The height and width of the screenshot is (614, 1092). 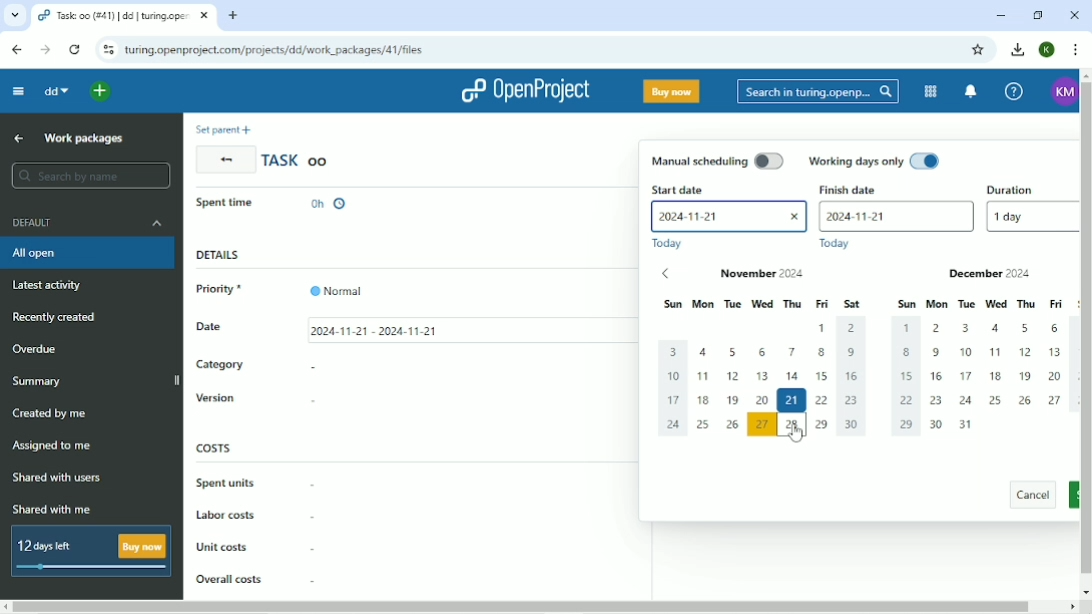 What do you see at coordinates (235, 207) in the screenshot?
I see `In progress` at bounding box center [235, 207].